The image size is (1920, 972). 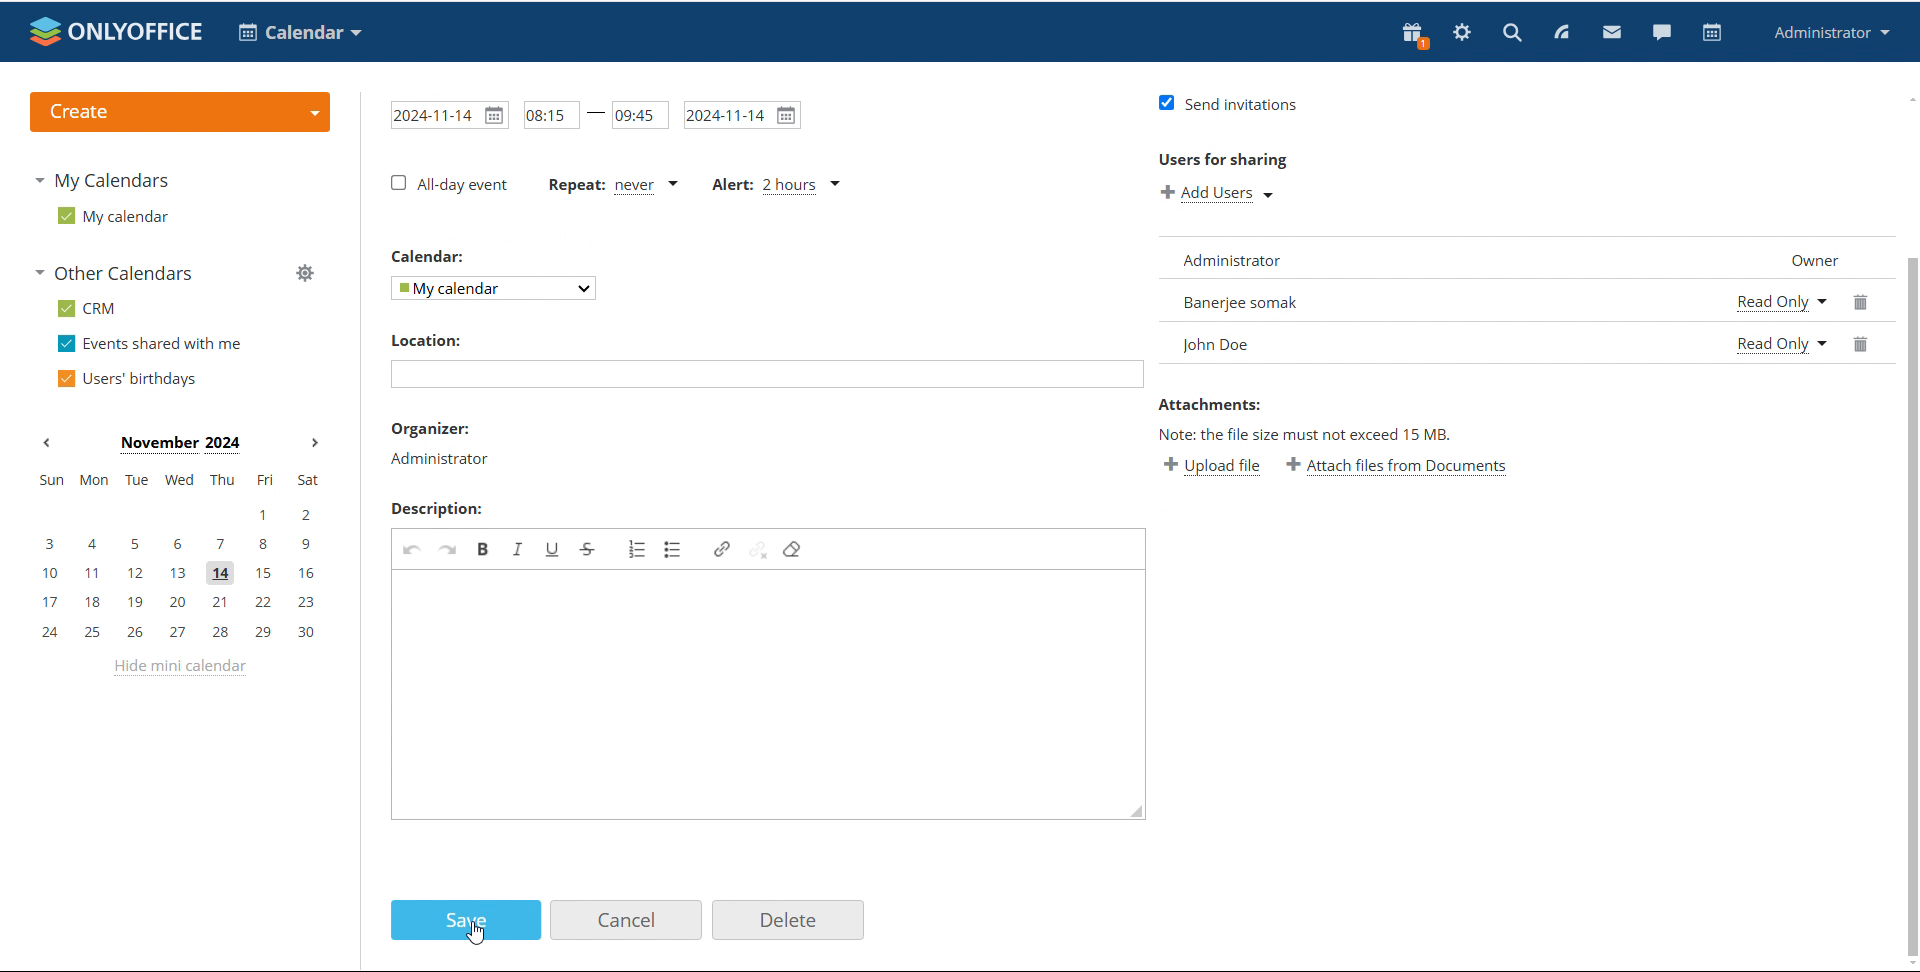 What do you see at coordinates (765, 375) in the screenshot?
I see `add locaton` at bounding box center [765, 375].